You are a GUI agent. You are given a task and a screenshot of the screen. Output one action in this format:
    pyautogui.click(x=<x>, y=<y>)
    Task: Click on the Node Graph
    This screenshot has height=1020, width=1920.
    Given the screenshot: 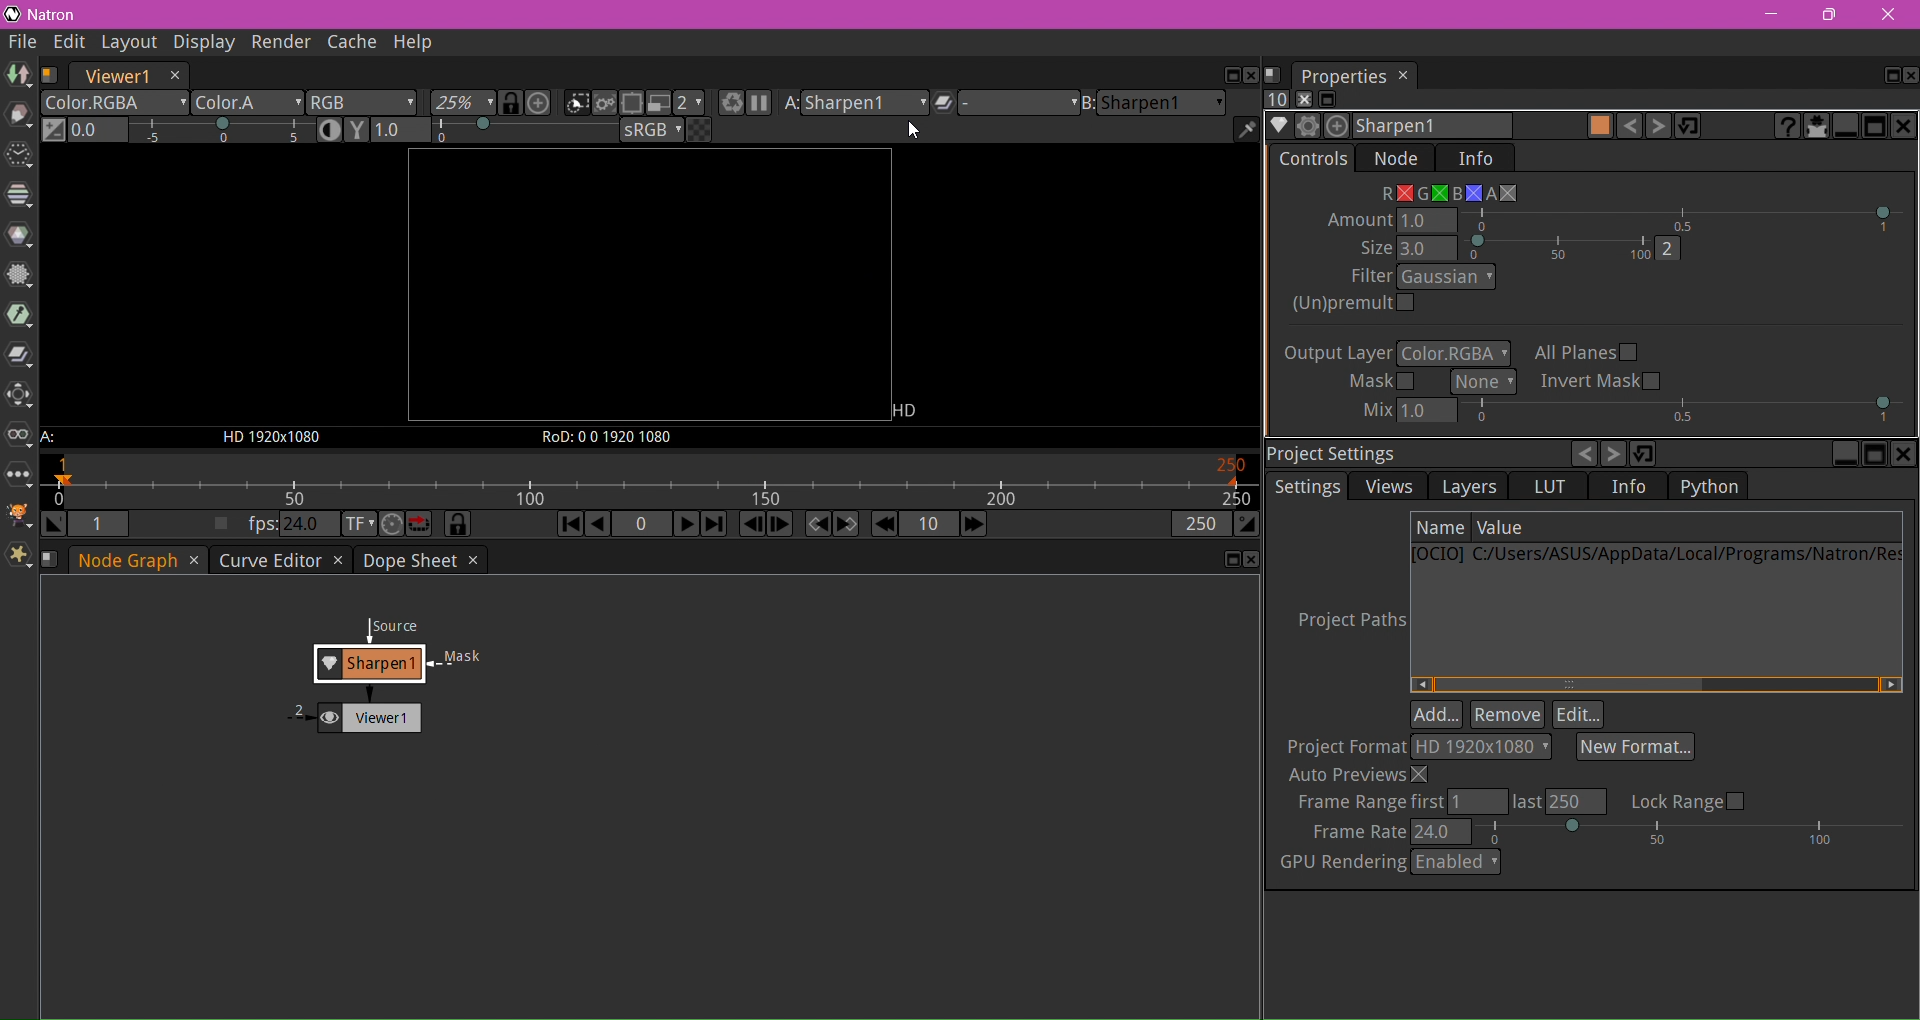 What is the action you would take?
    pyautogui.click(x=131, y=560)
    